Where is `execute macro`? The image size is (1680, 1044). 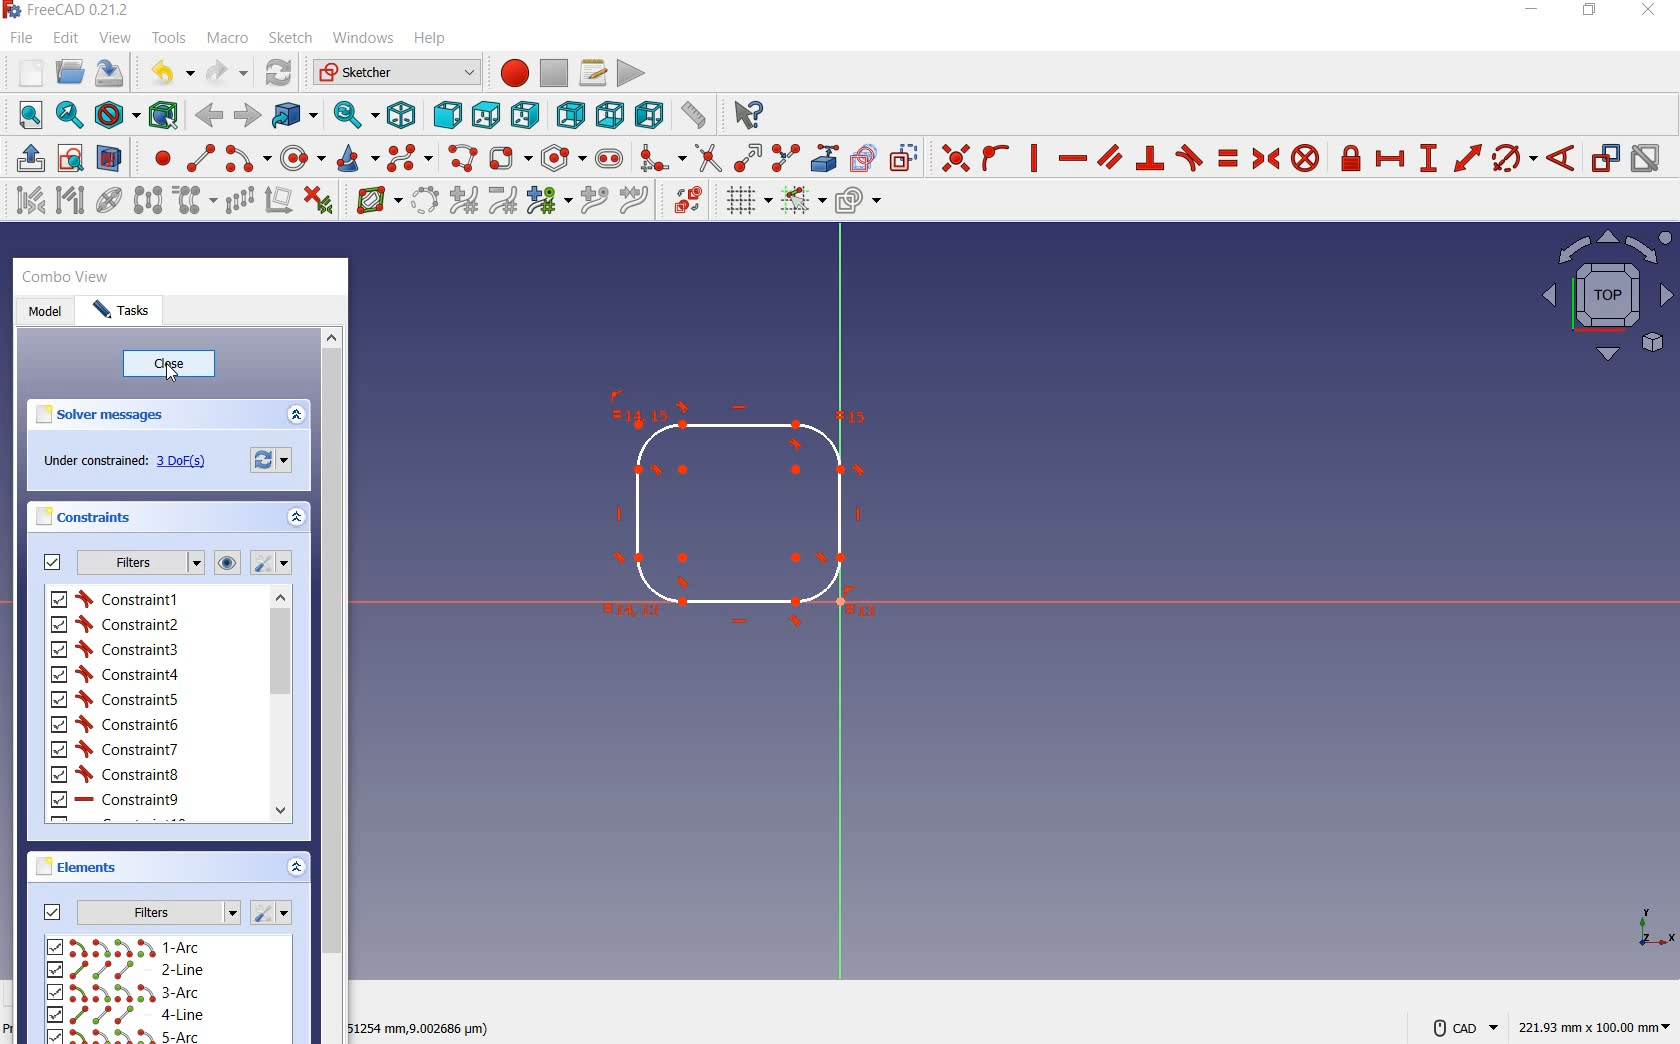 execute macro is located at coordinates (632, 73).